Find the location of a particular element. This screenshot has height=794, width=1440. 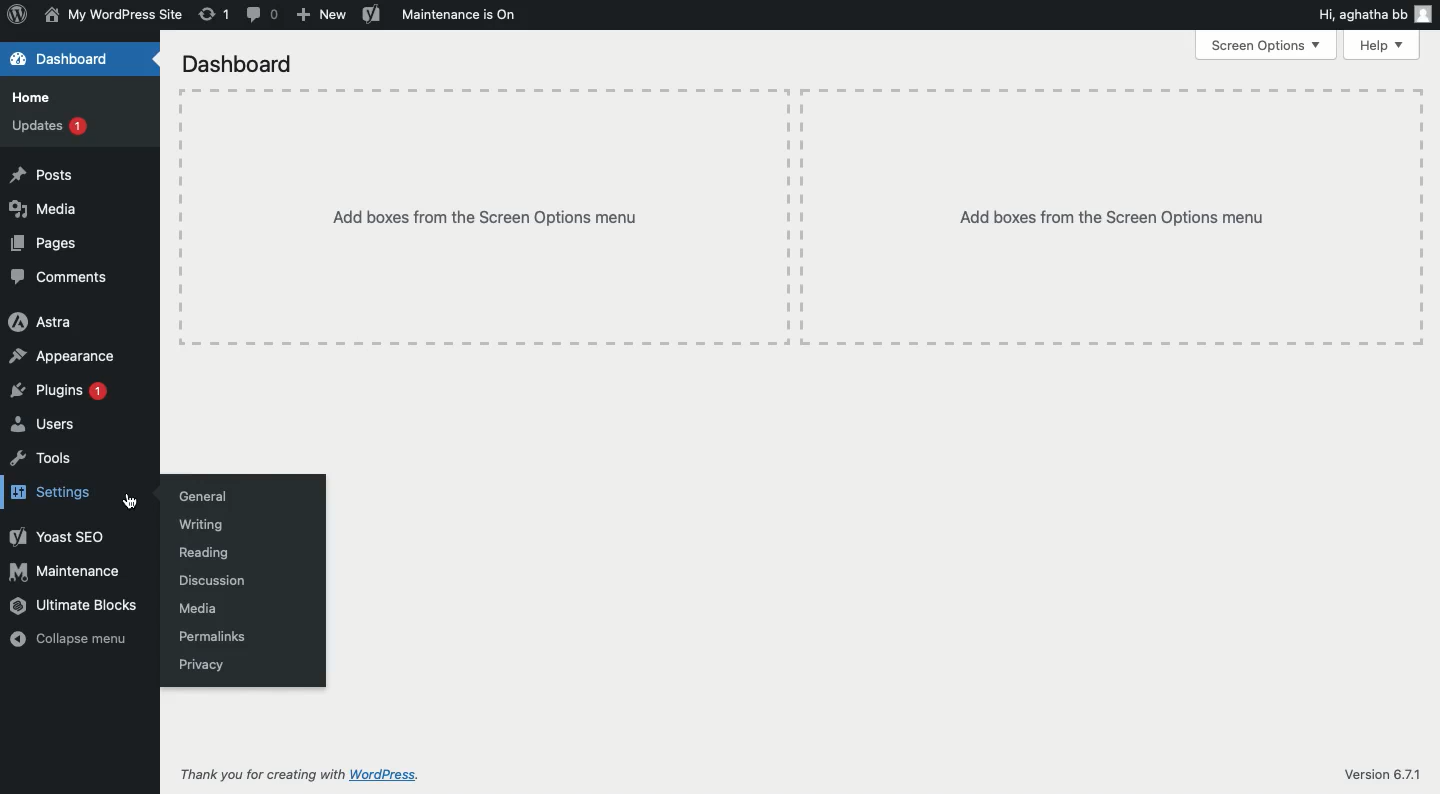

Add boxes from the screen options menu is located at coordinates (801, 217).